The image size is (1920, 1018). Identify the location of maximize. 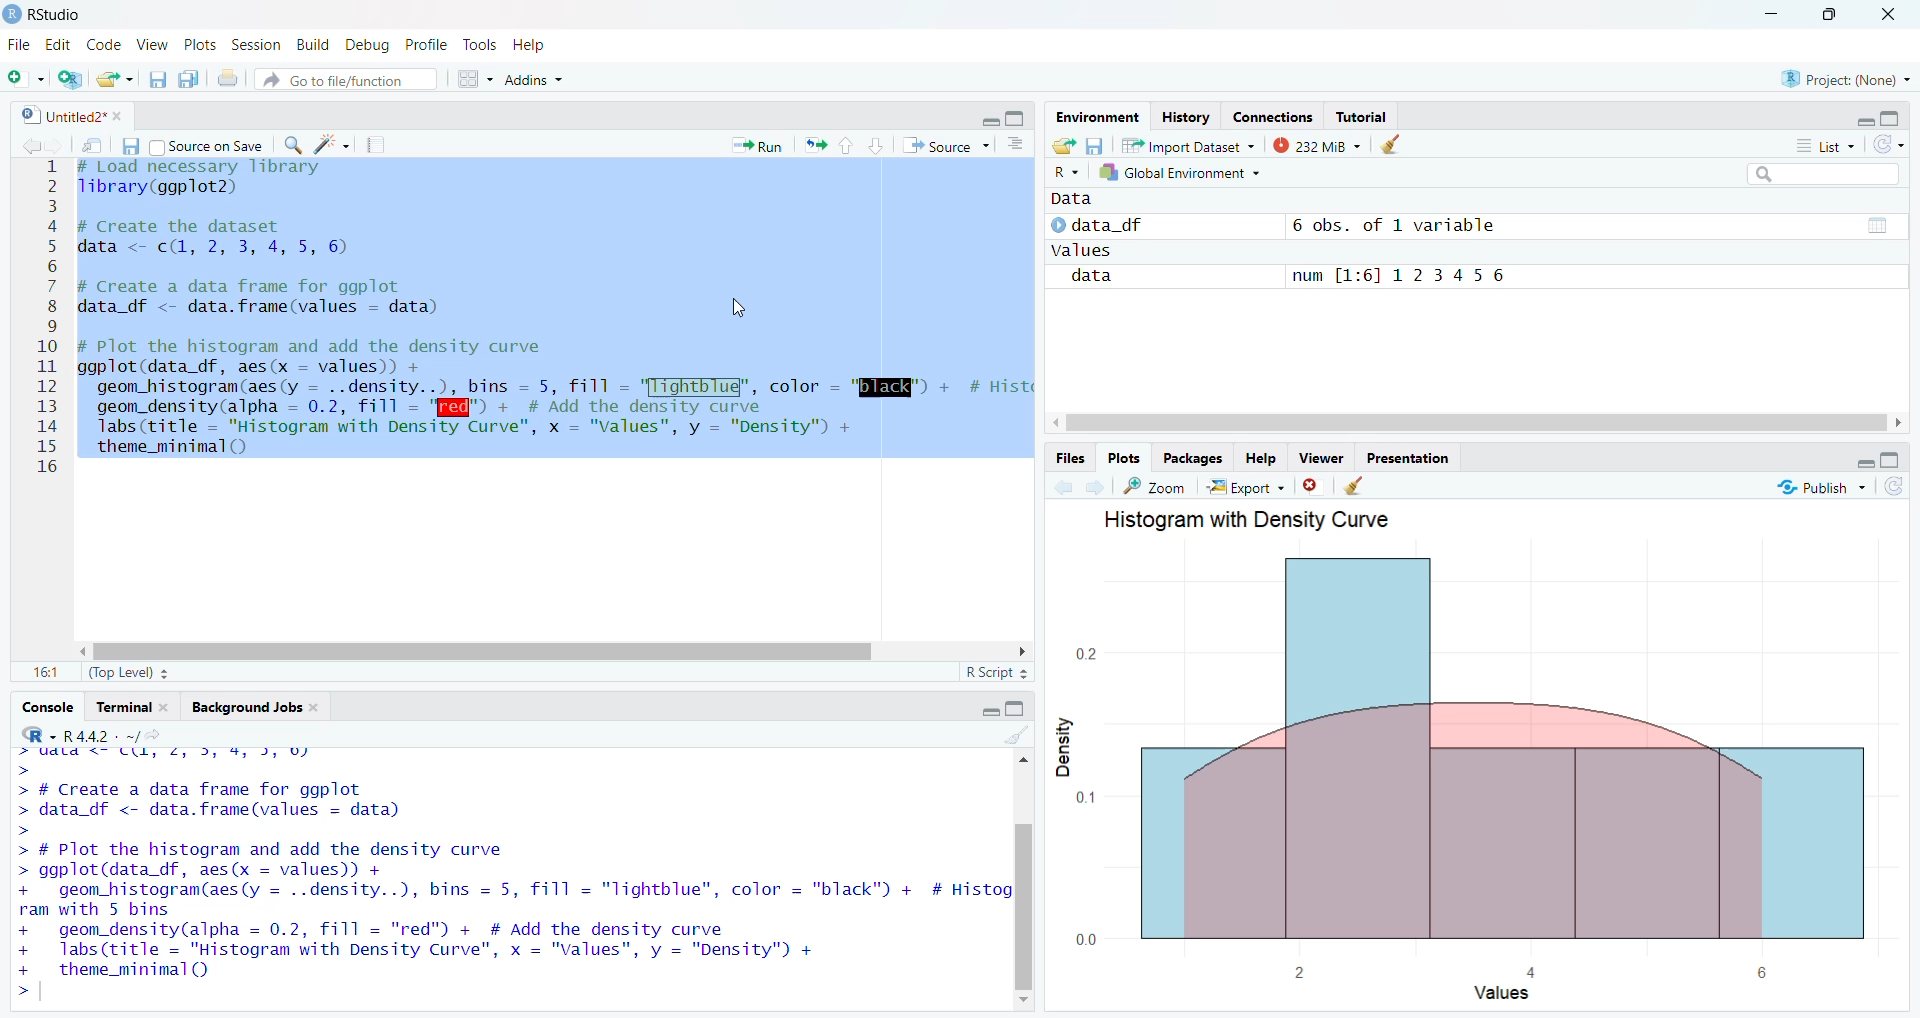
(1891, 461).